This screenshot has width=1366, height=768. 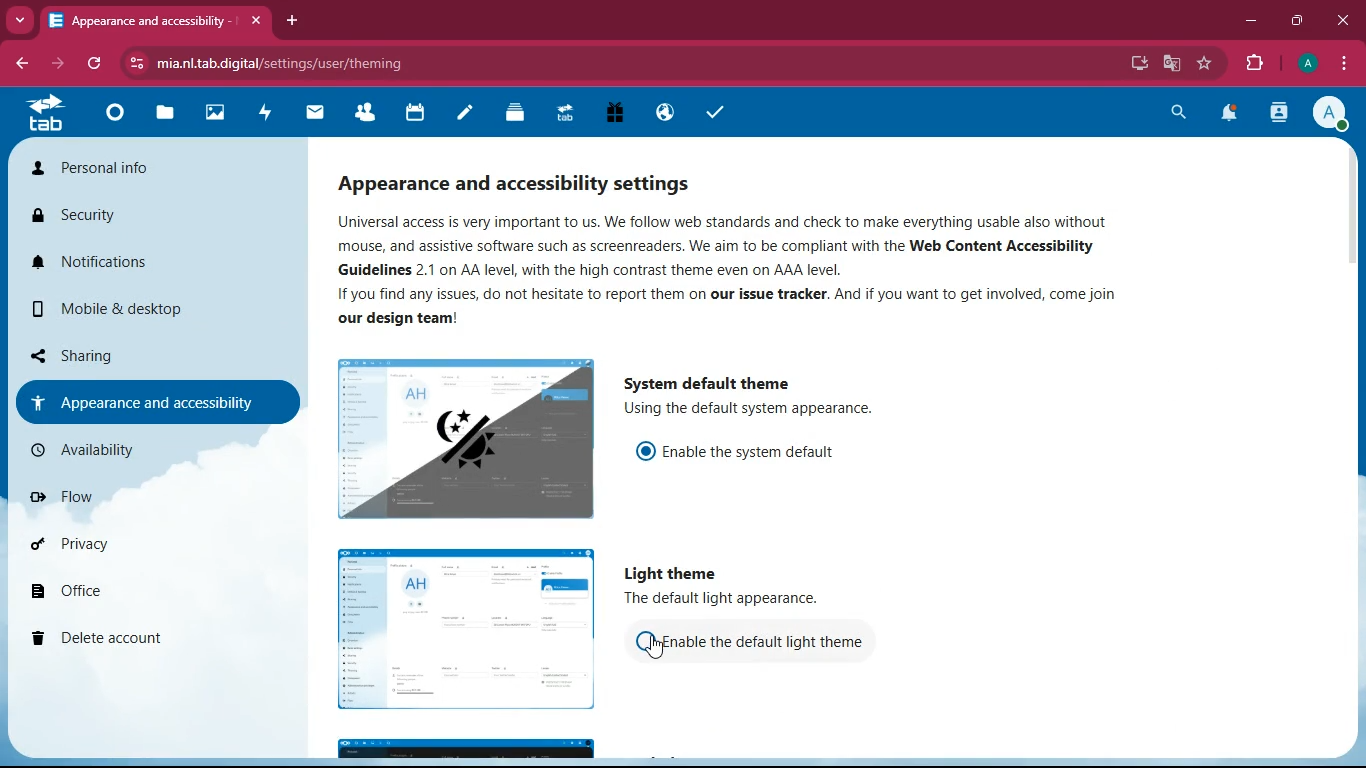 What do you see at coordinates (1328, 114) in the screenshot?
I see `profile` at bounding box center [1328, 114].